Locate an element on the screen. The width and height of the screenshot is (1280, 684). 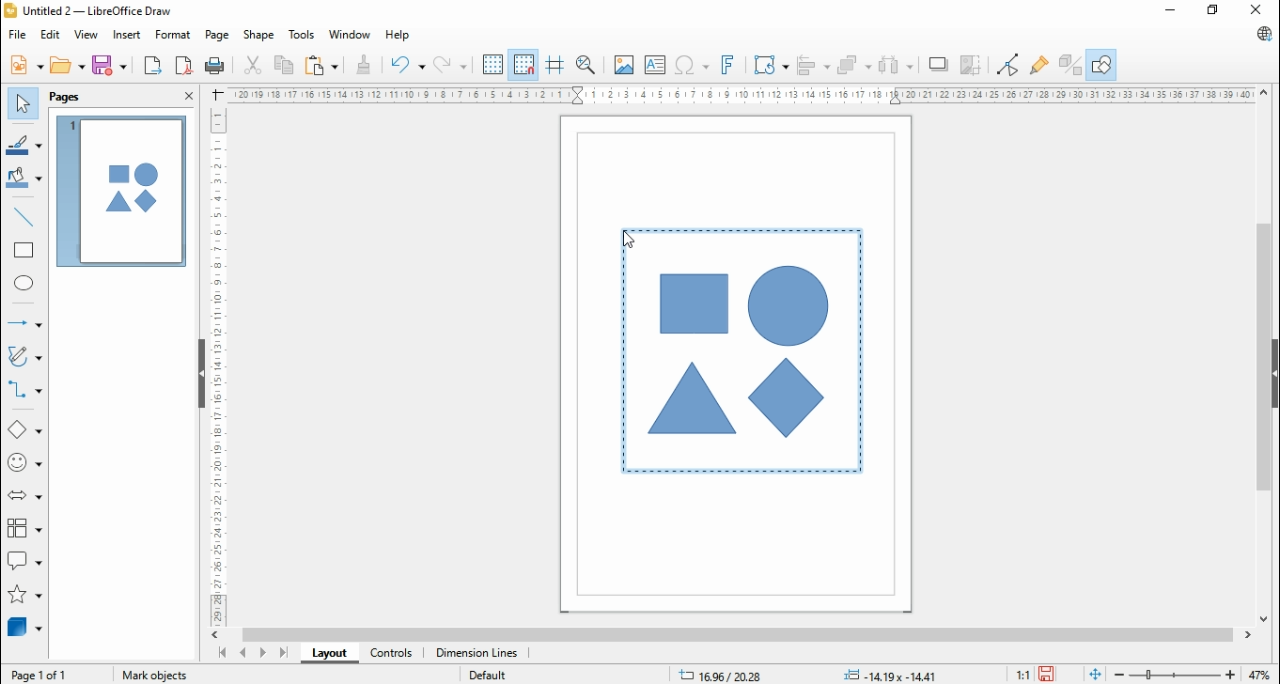
insert line is located at coordinates (27, 217).